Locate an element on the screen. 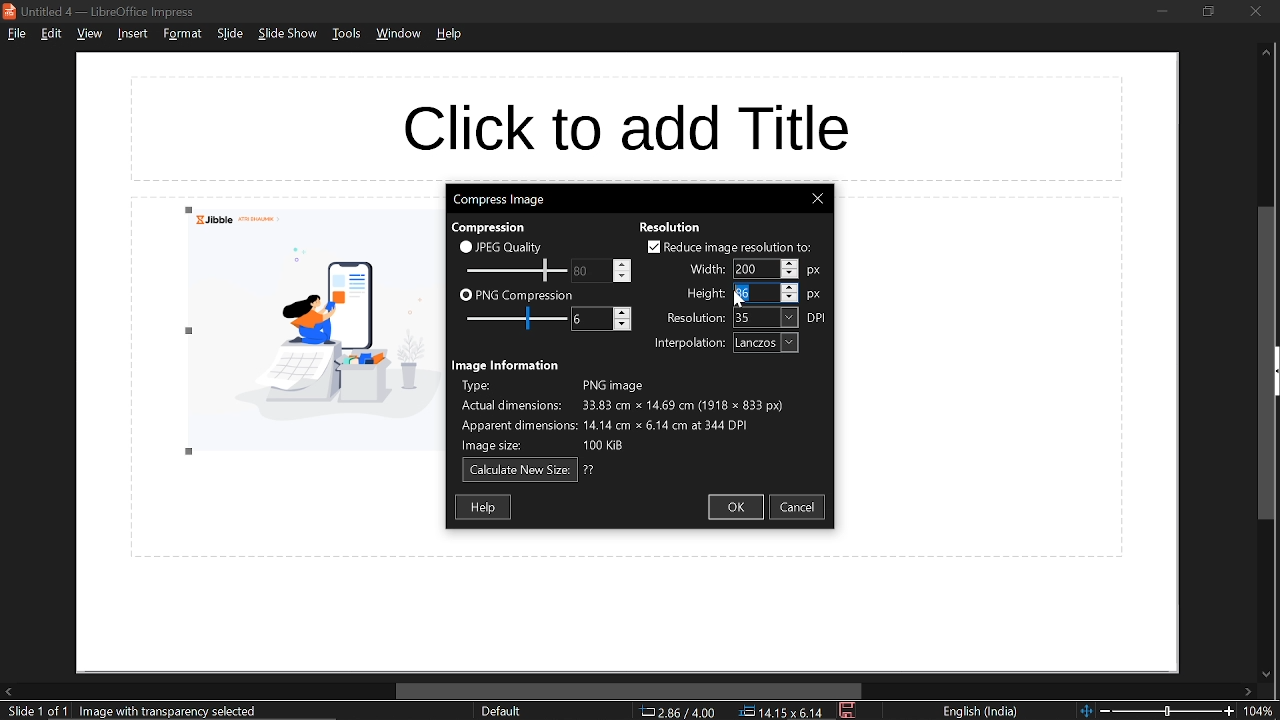 The image size is (1280, 720). format is located at coordinates (182, 33).